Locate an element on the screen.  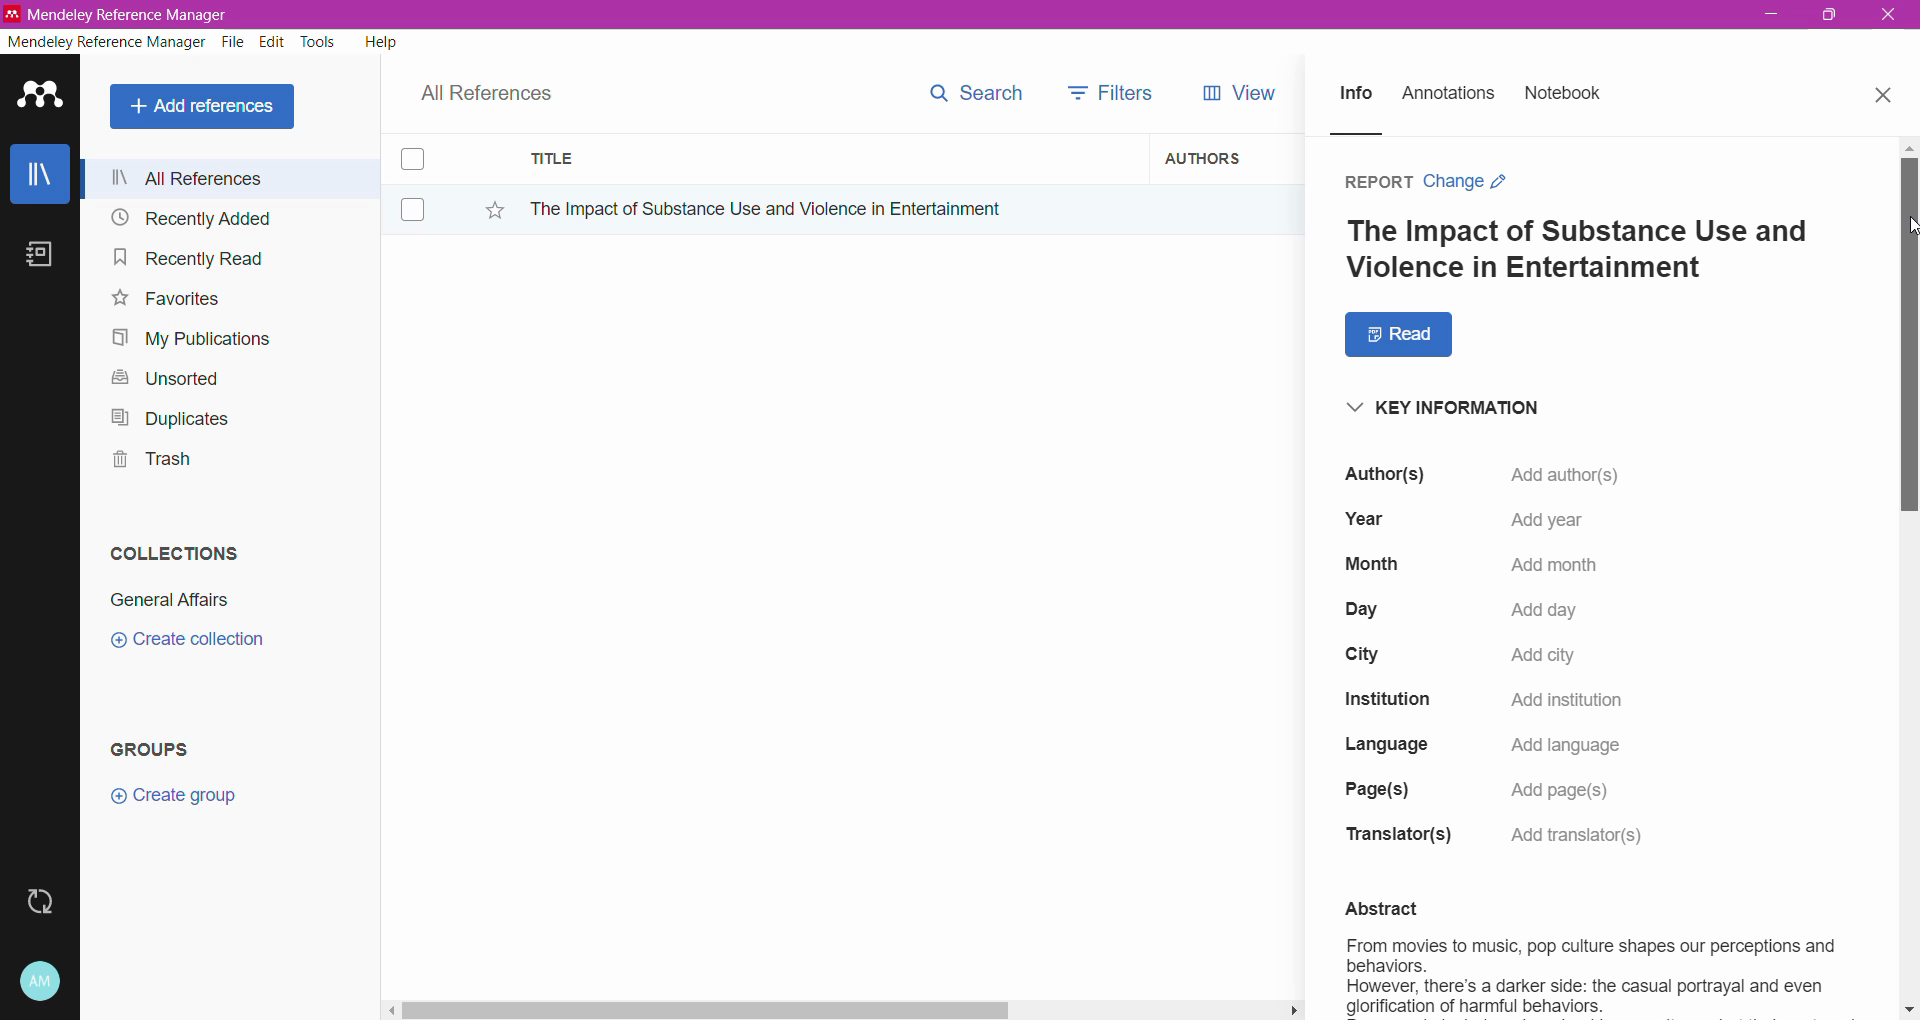
scroll bar is located at coordinates (1905, 326).